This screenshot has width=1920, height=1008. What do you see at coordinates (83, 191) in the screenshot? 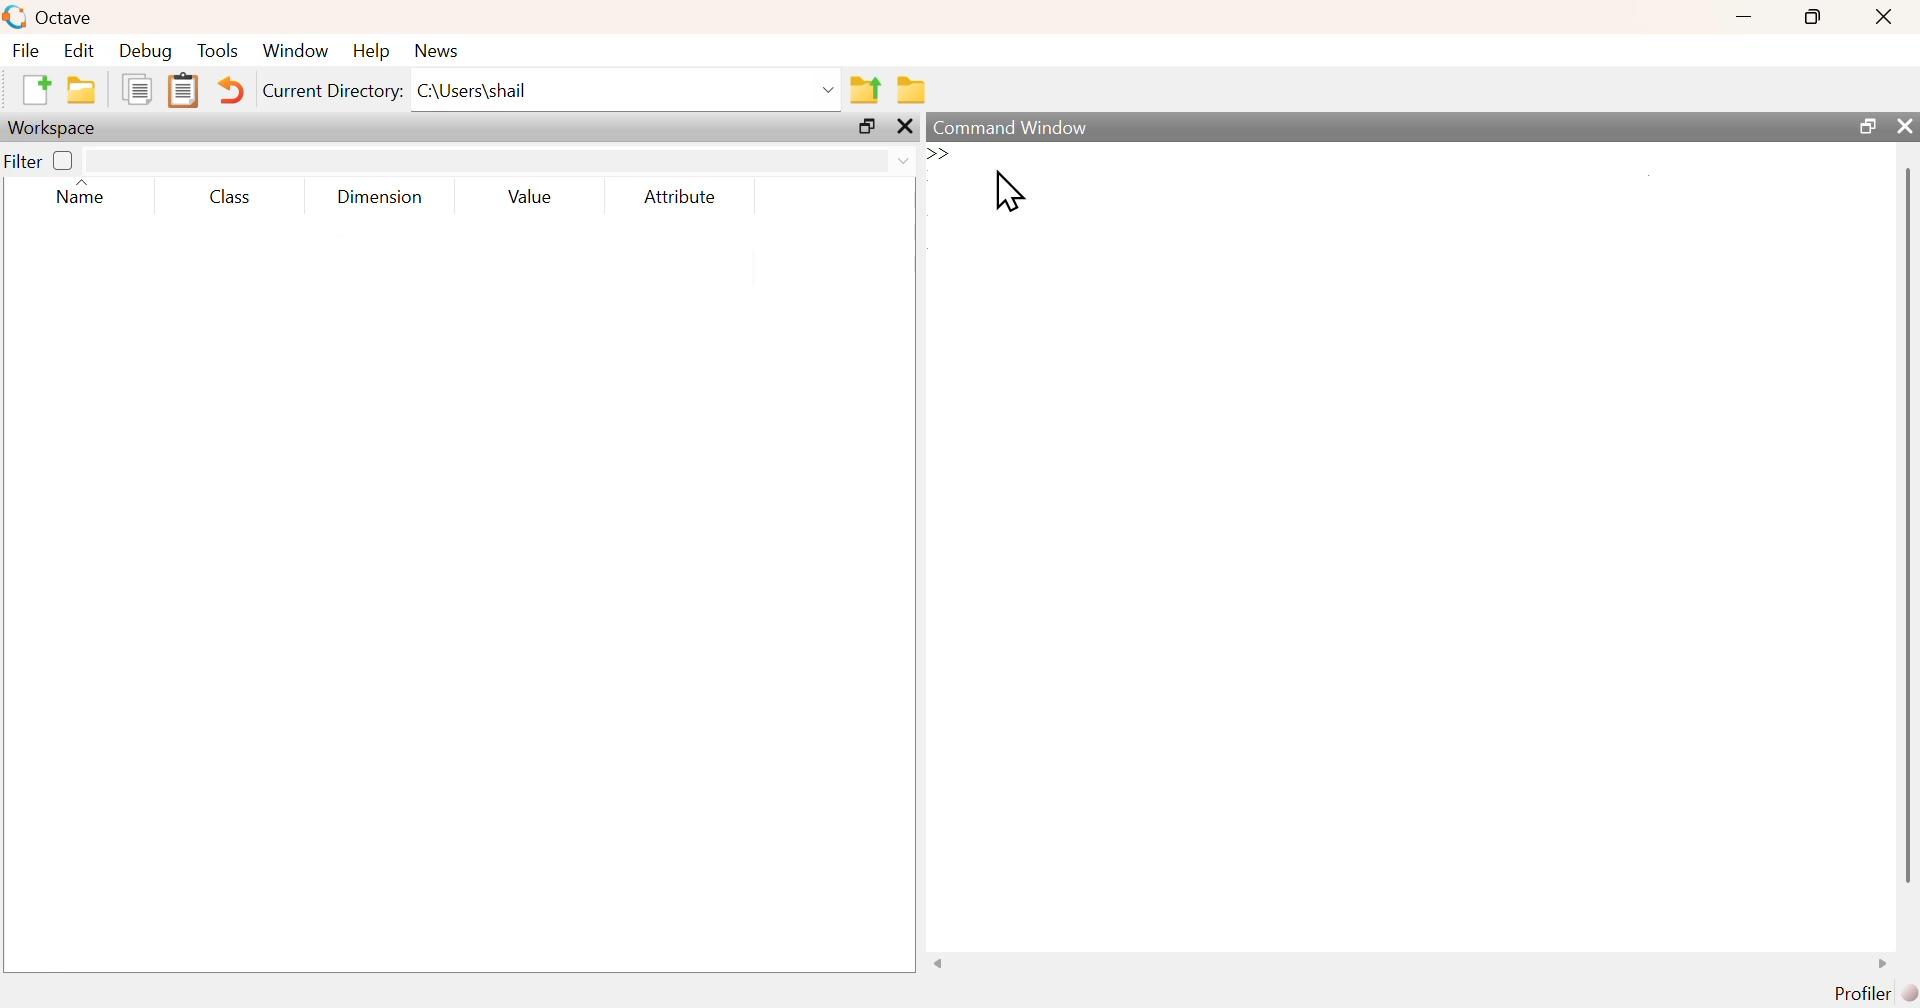
I see `Name` at bounding box center [83, 191].